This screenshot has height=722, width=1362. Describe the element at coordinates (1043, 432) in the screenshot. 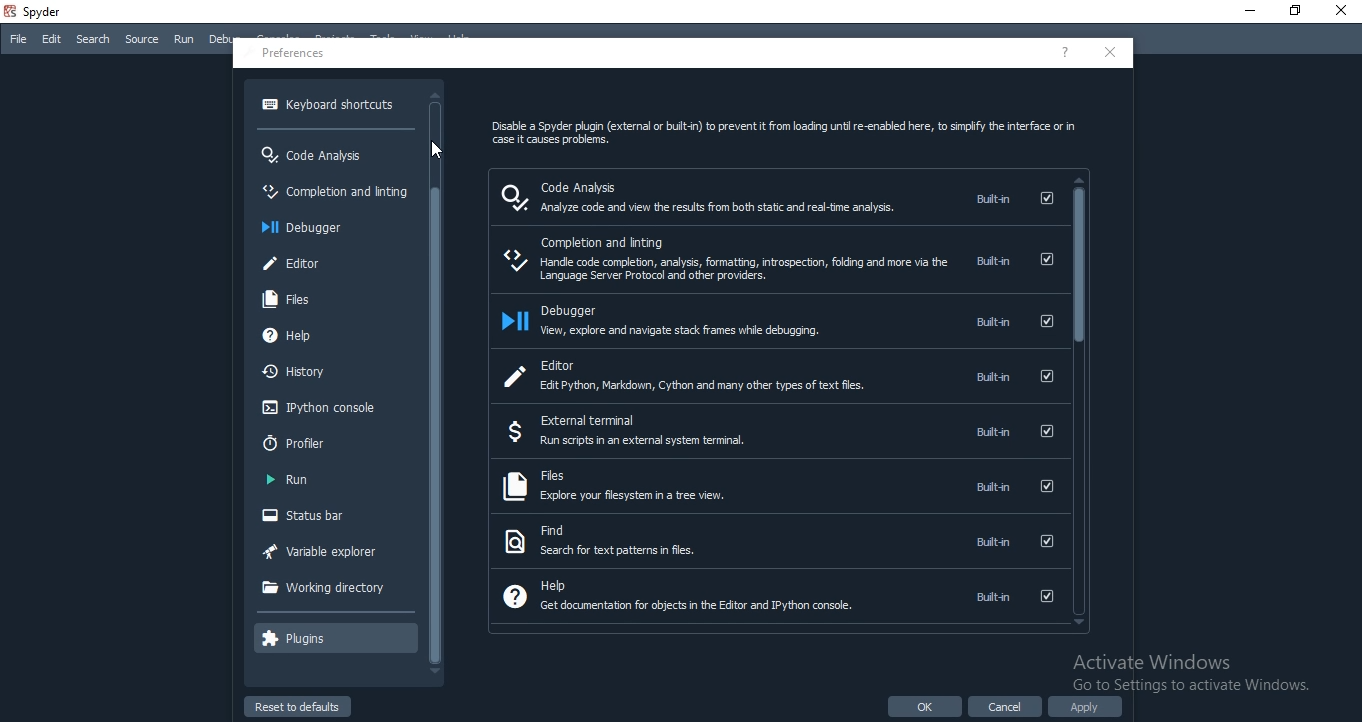

I see `checkbox` at that location.